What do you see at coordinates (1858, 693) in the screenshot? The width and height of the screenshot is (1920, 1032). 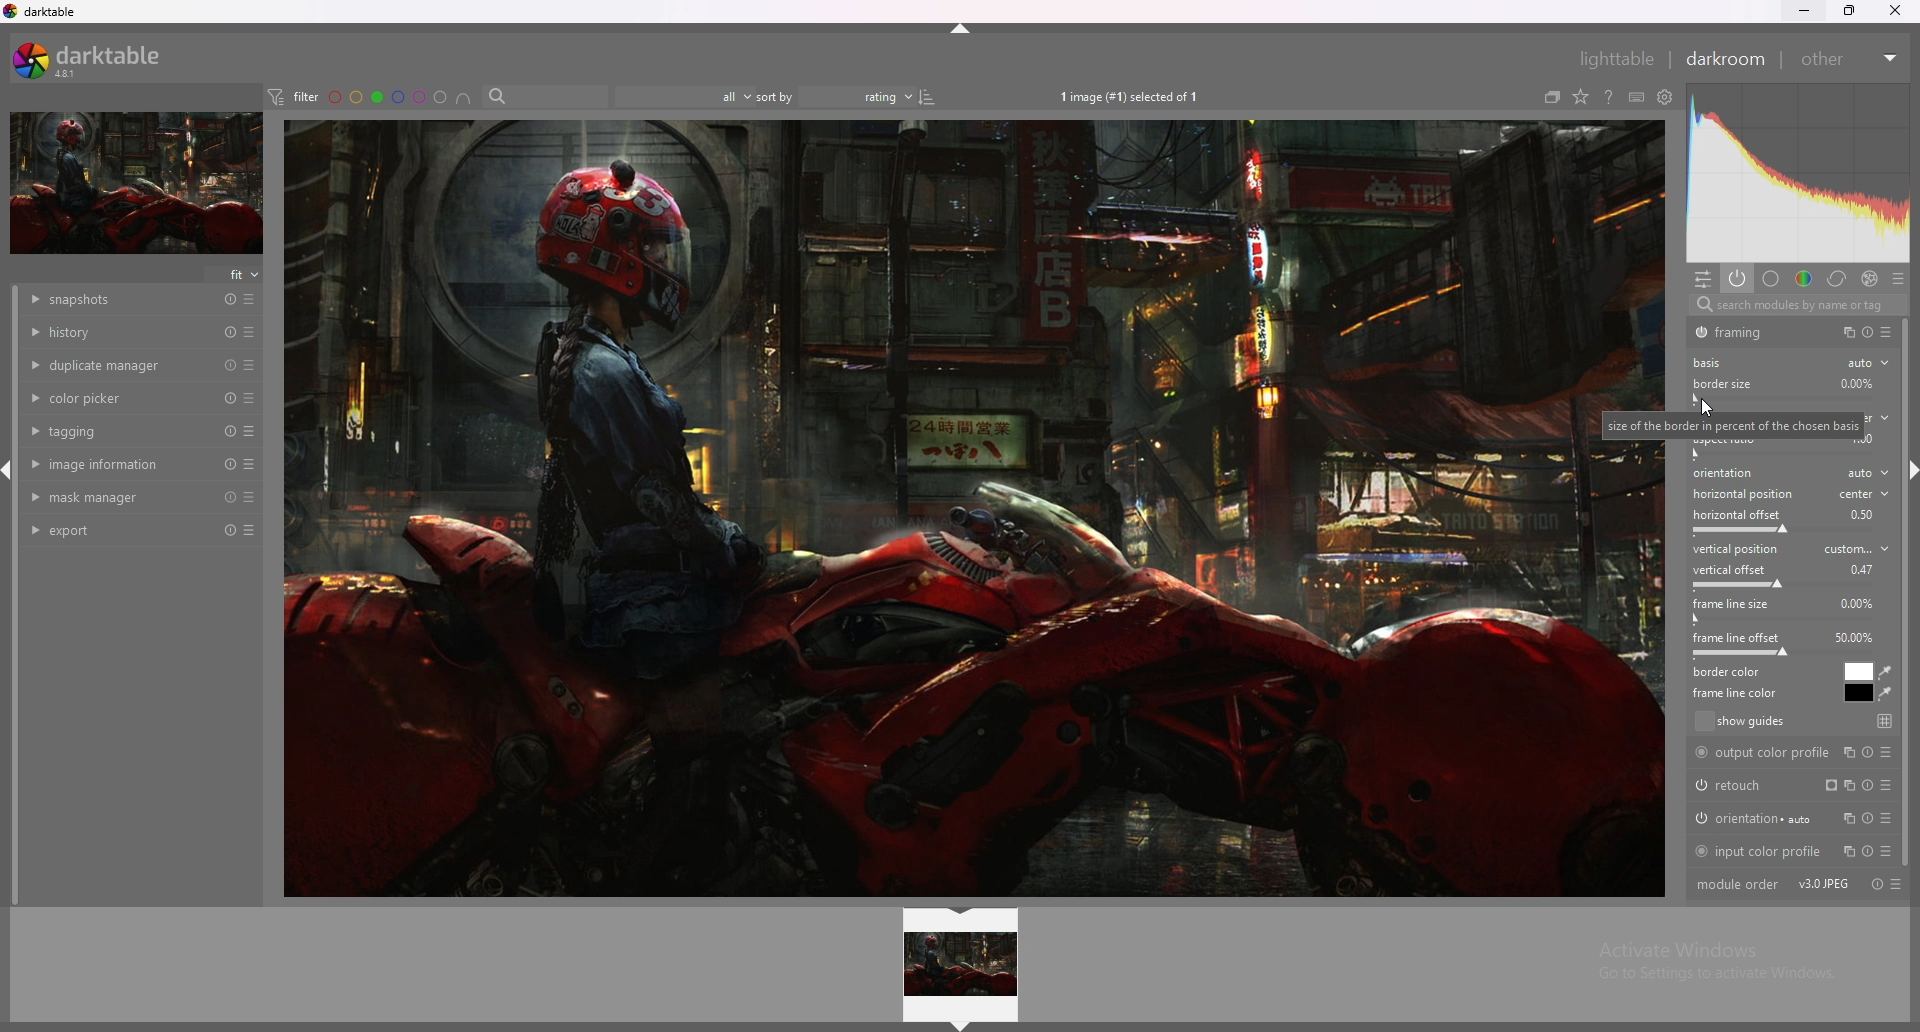 I see `frame line color` at bounding box center [1858, 693].